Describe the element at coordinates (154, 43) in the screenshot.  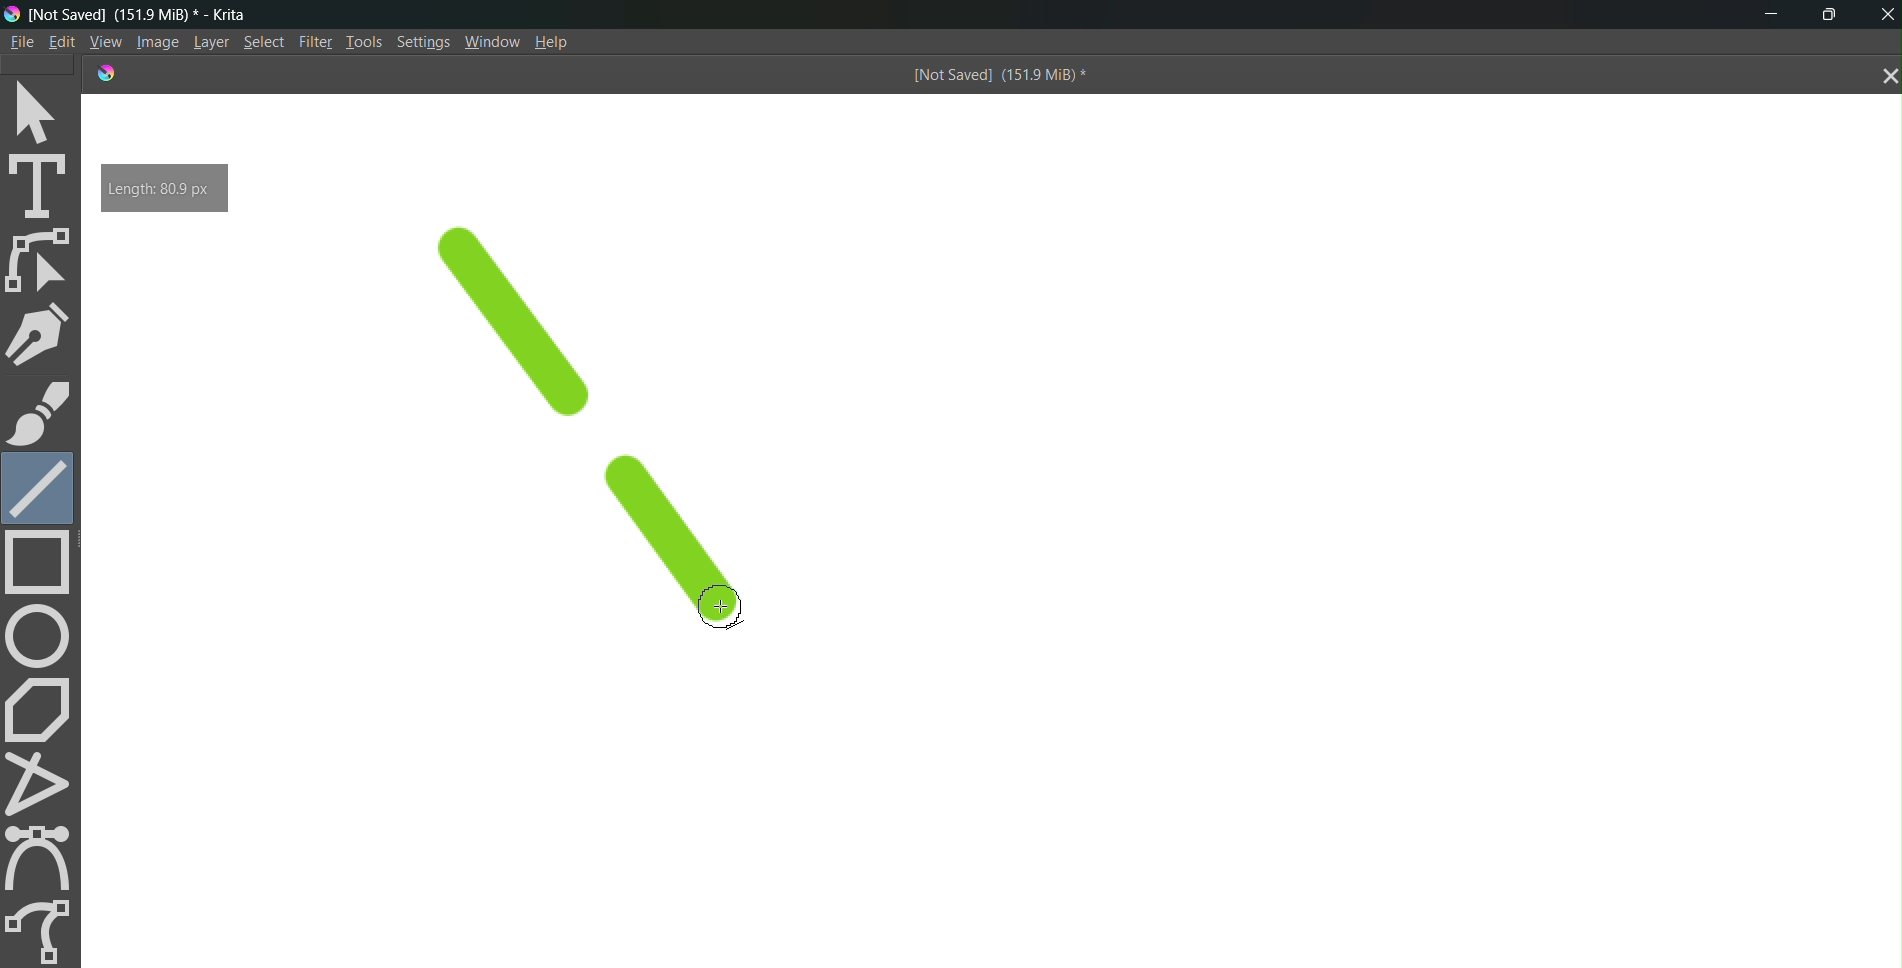
I see `Image` at that location.